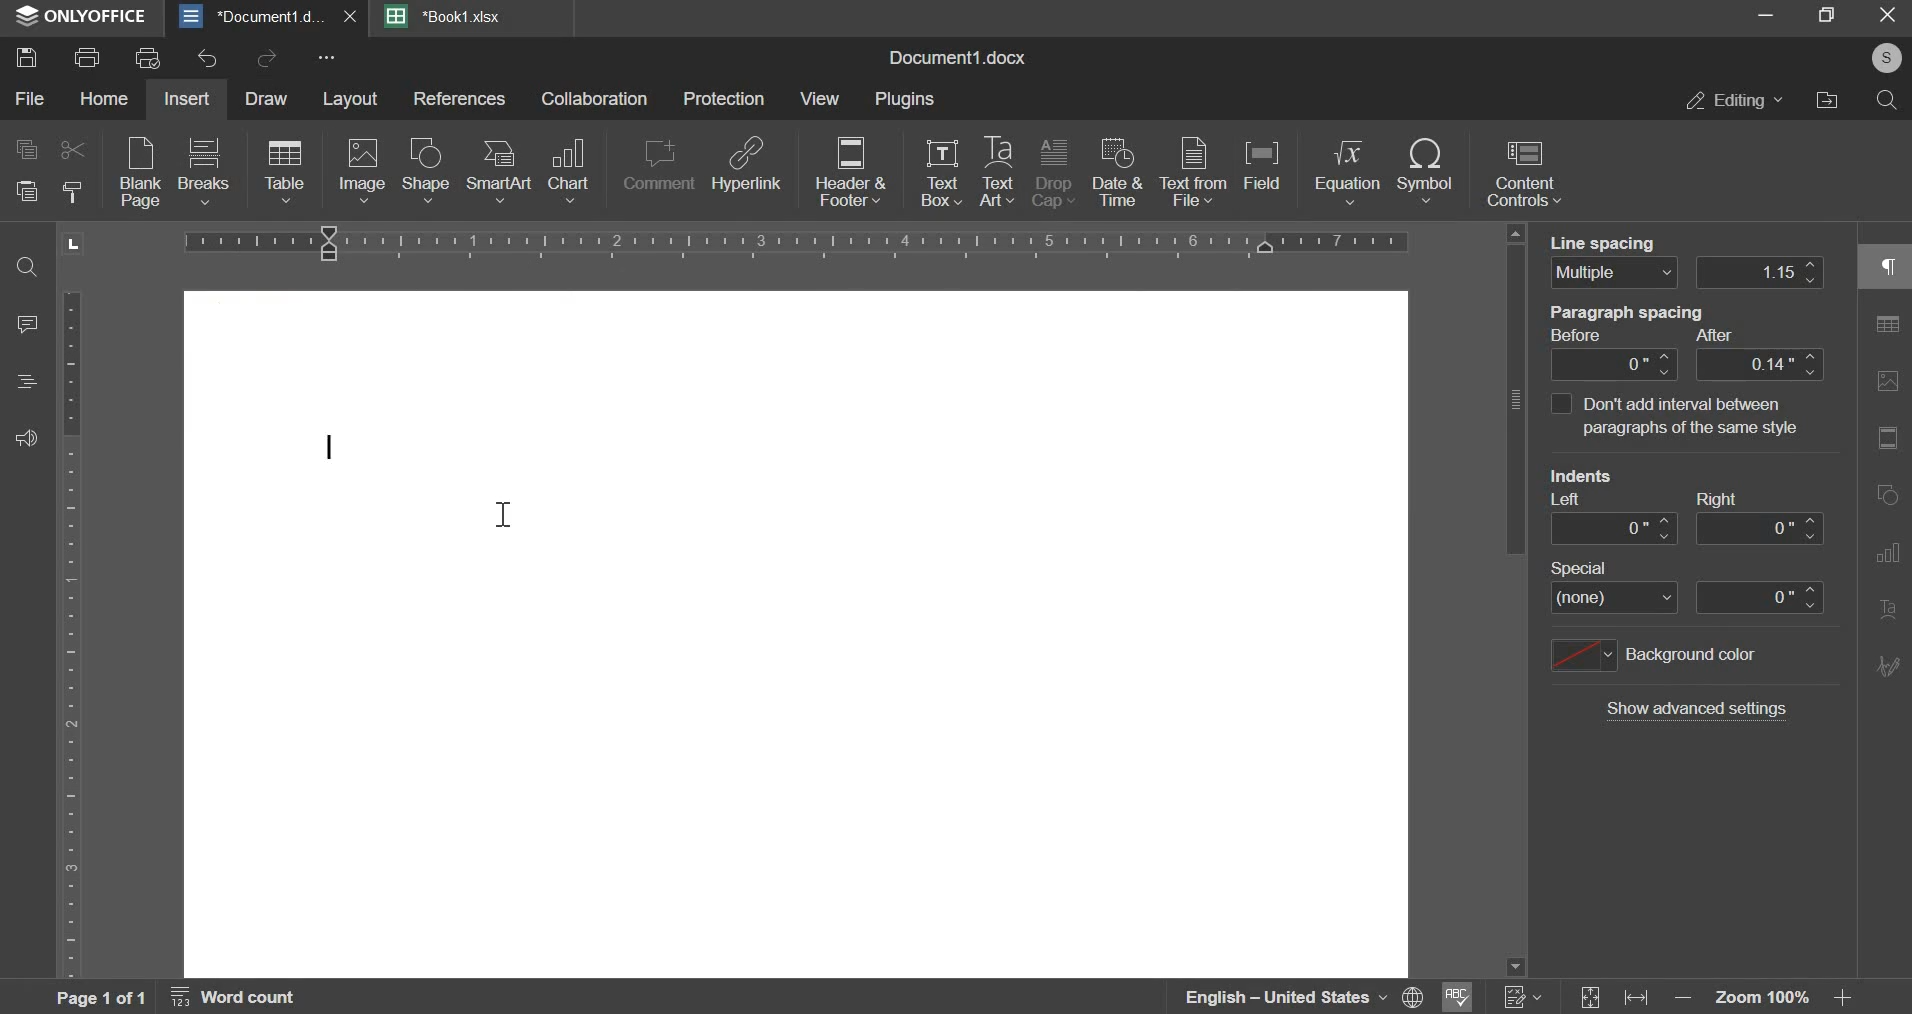 Image resolution: width=1912 pixels, height=1014 pixels. Describe the element at coordinates (1886, 381) in the screenshot. I see `Shape tool` at that location.